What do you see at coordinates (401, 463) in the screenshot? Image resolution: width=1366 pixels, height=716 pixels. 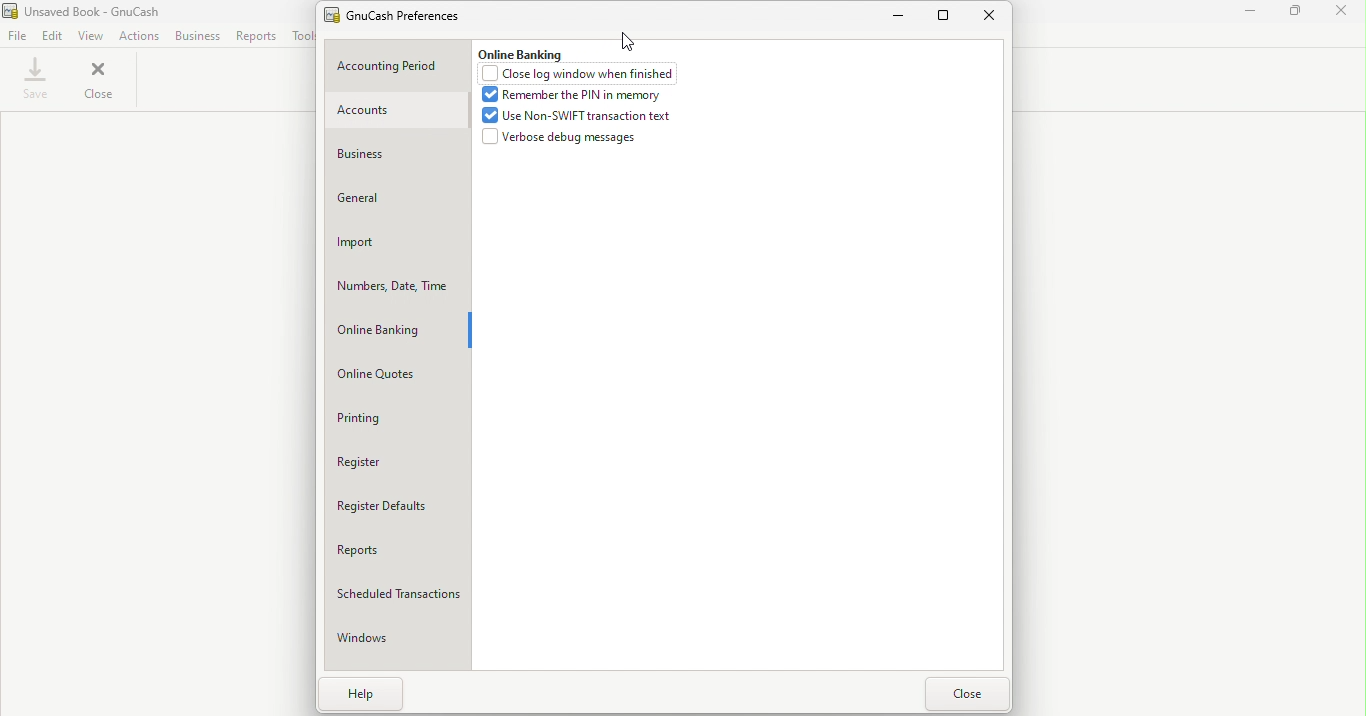 I see `Register` at bounding box center [401, 463].